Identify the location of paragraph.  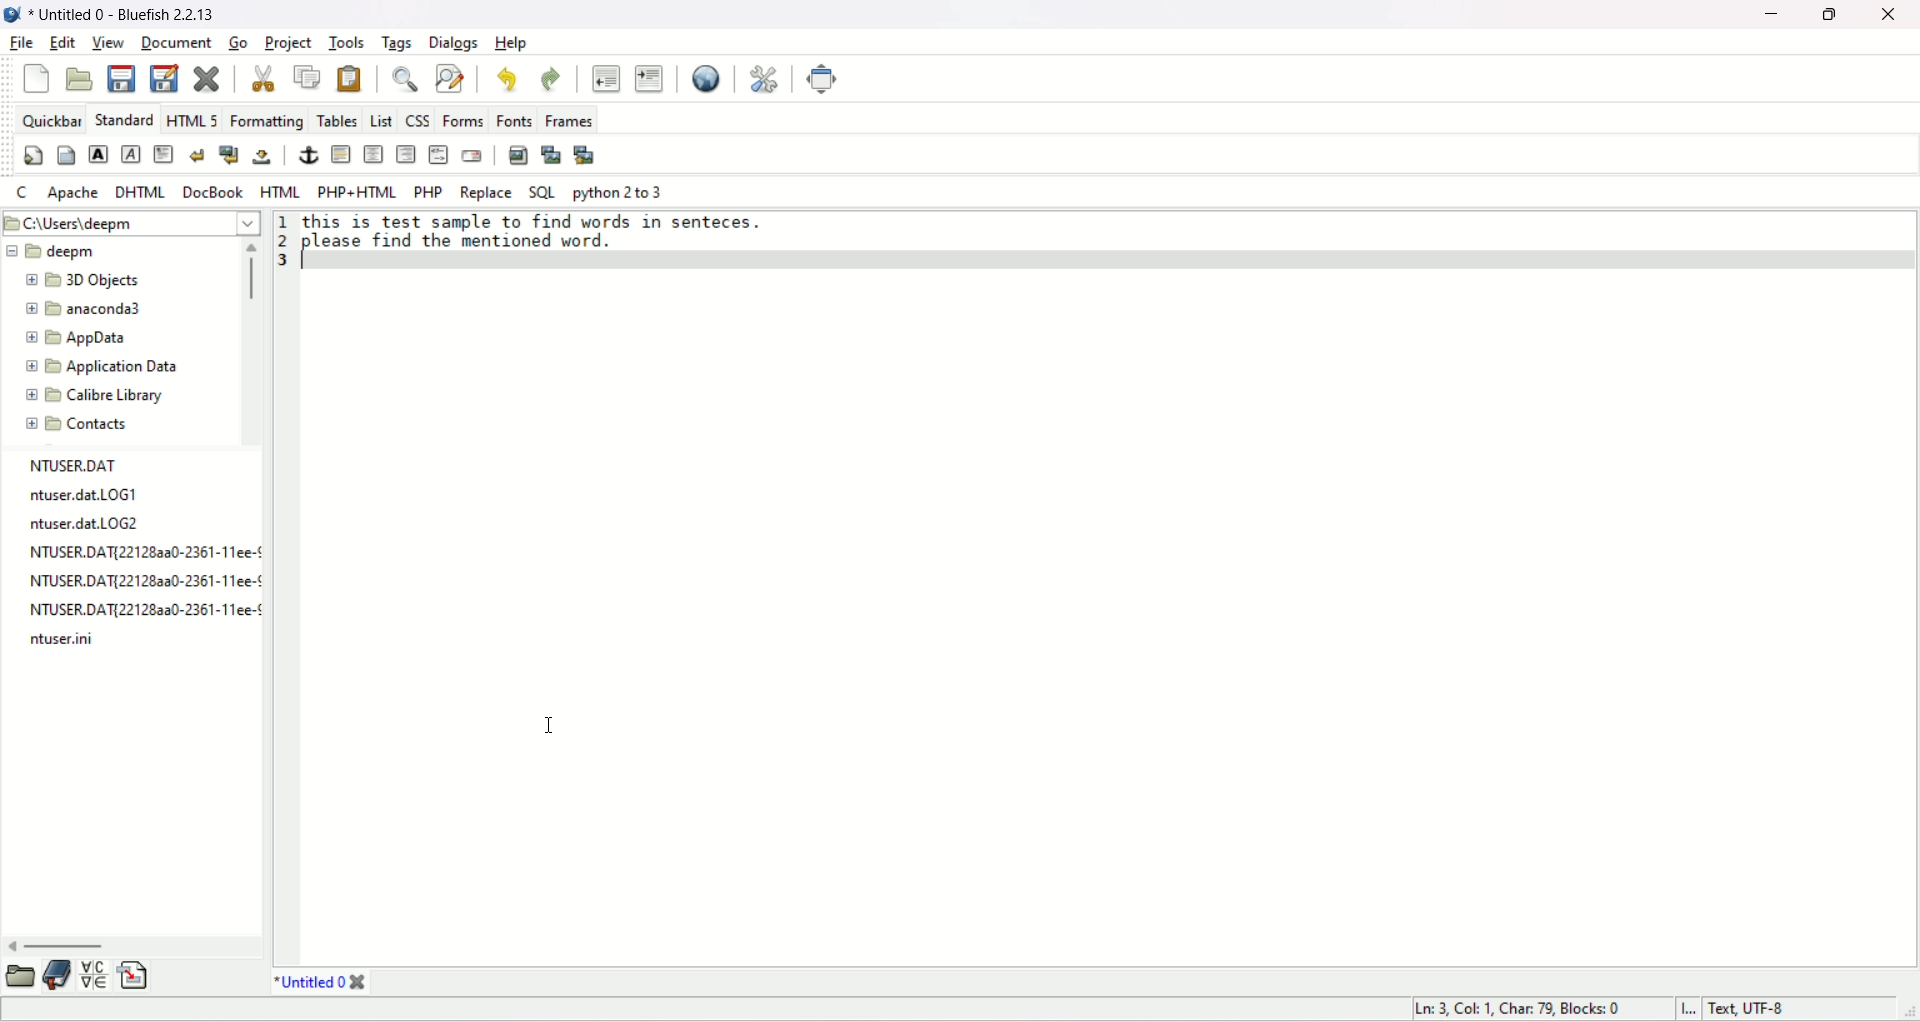
(164, 154).